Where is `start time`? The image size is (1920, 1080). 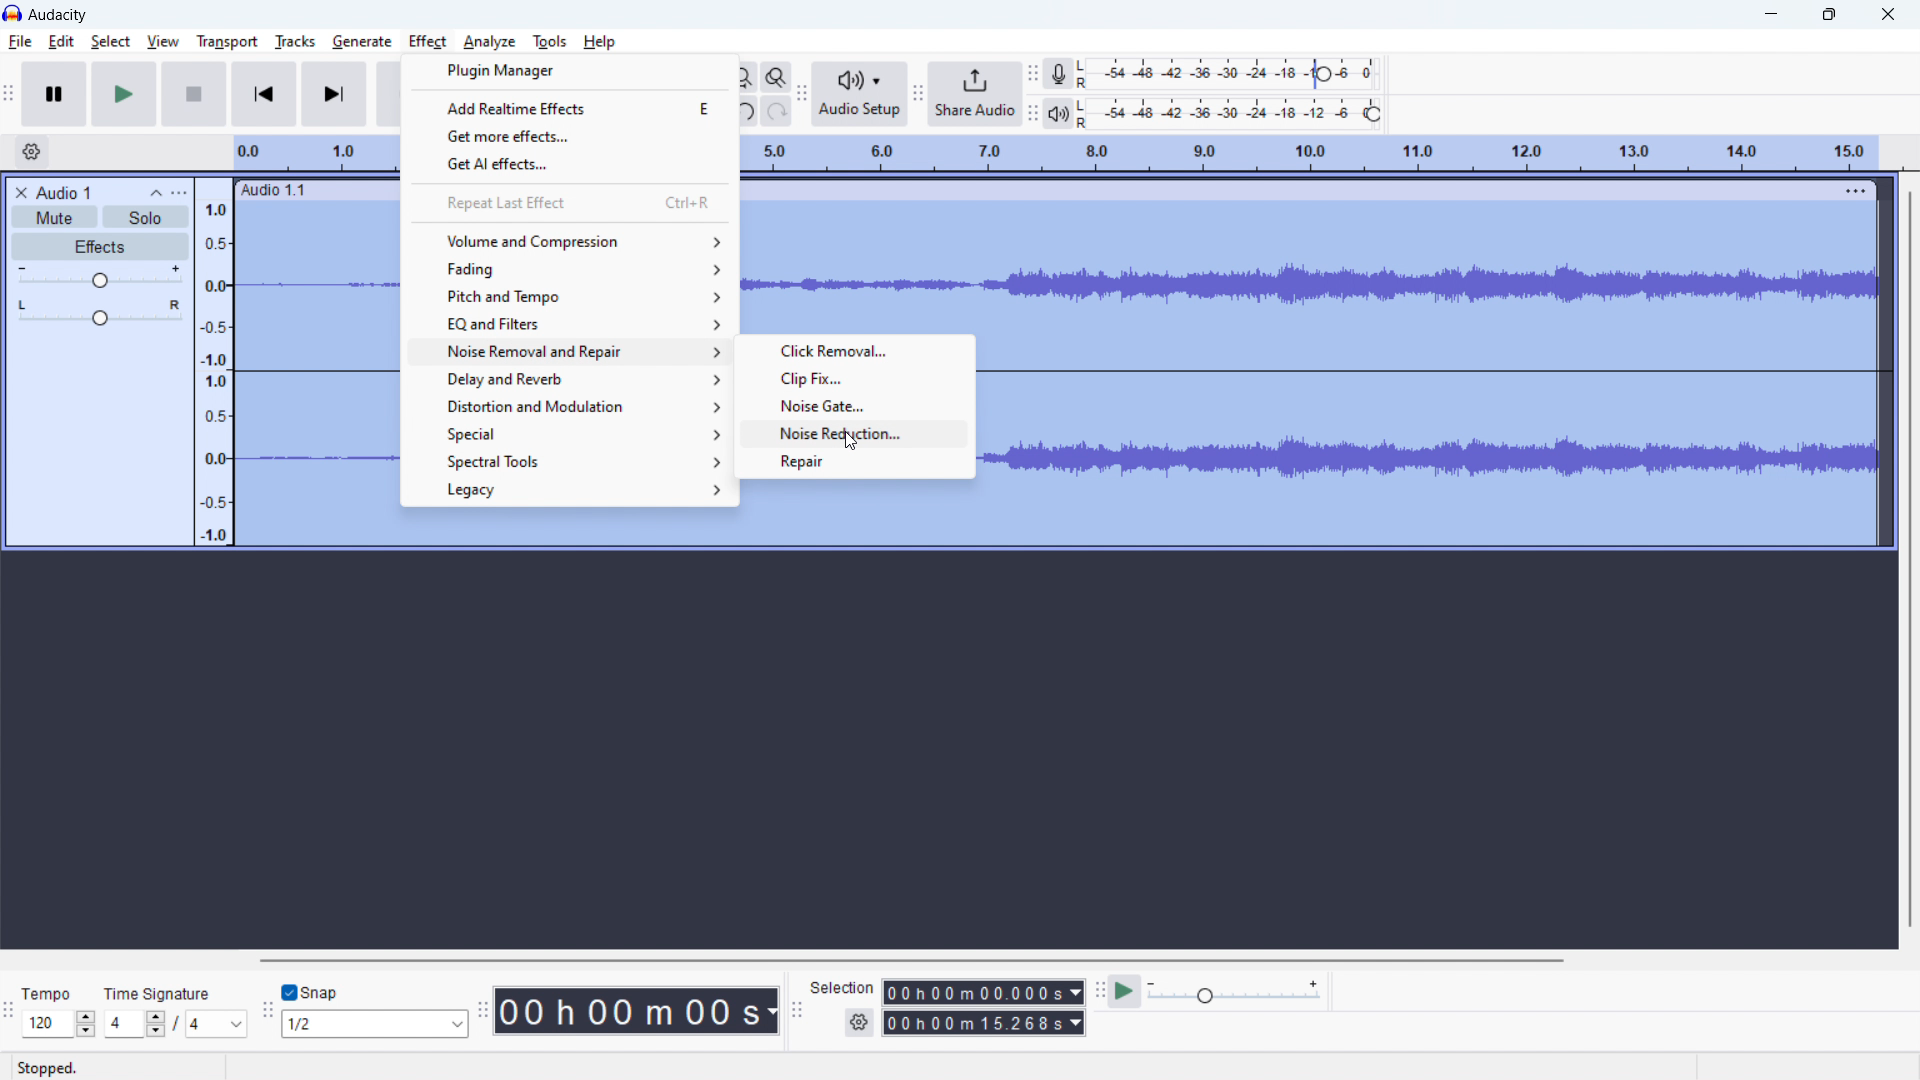 start time is located at coordinates (984, 992).